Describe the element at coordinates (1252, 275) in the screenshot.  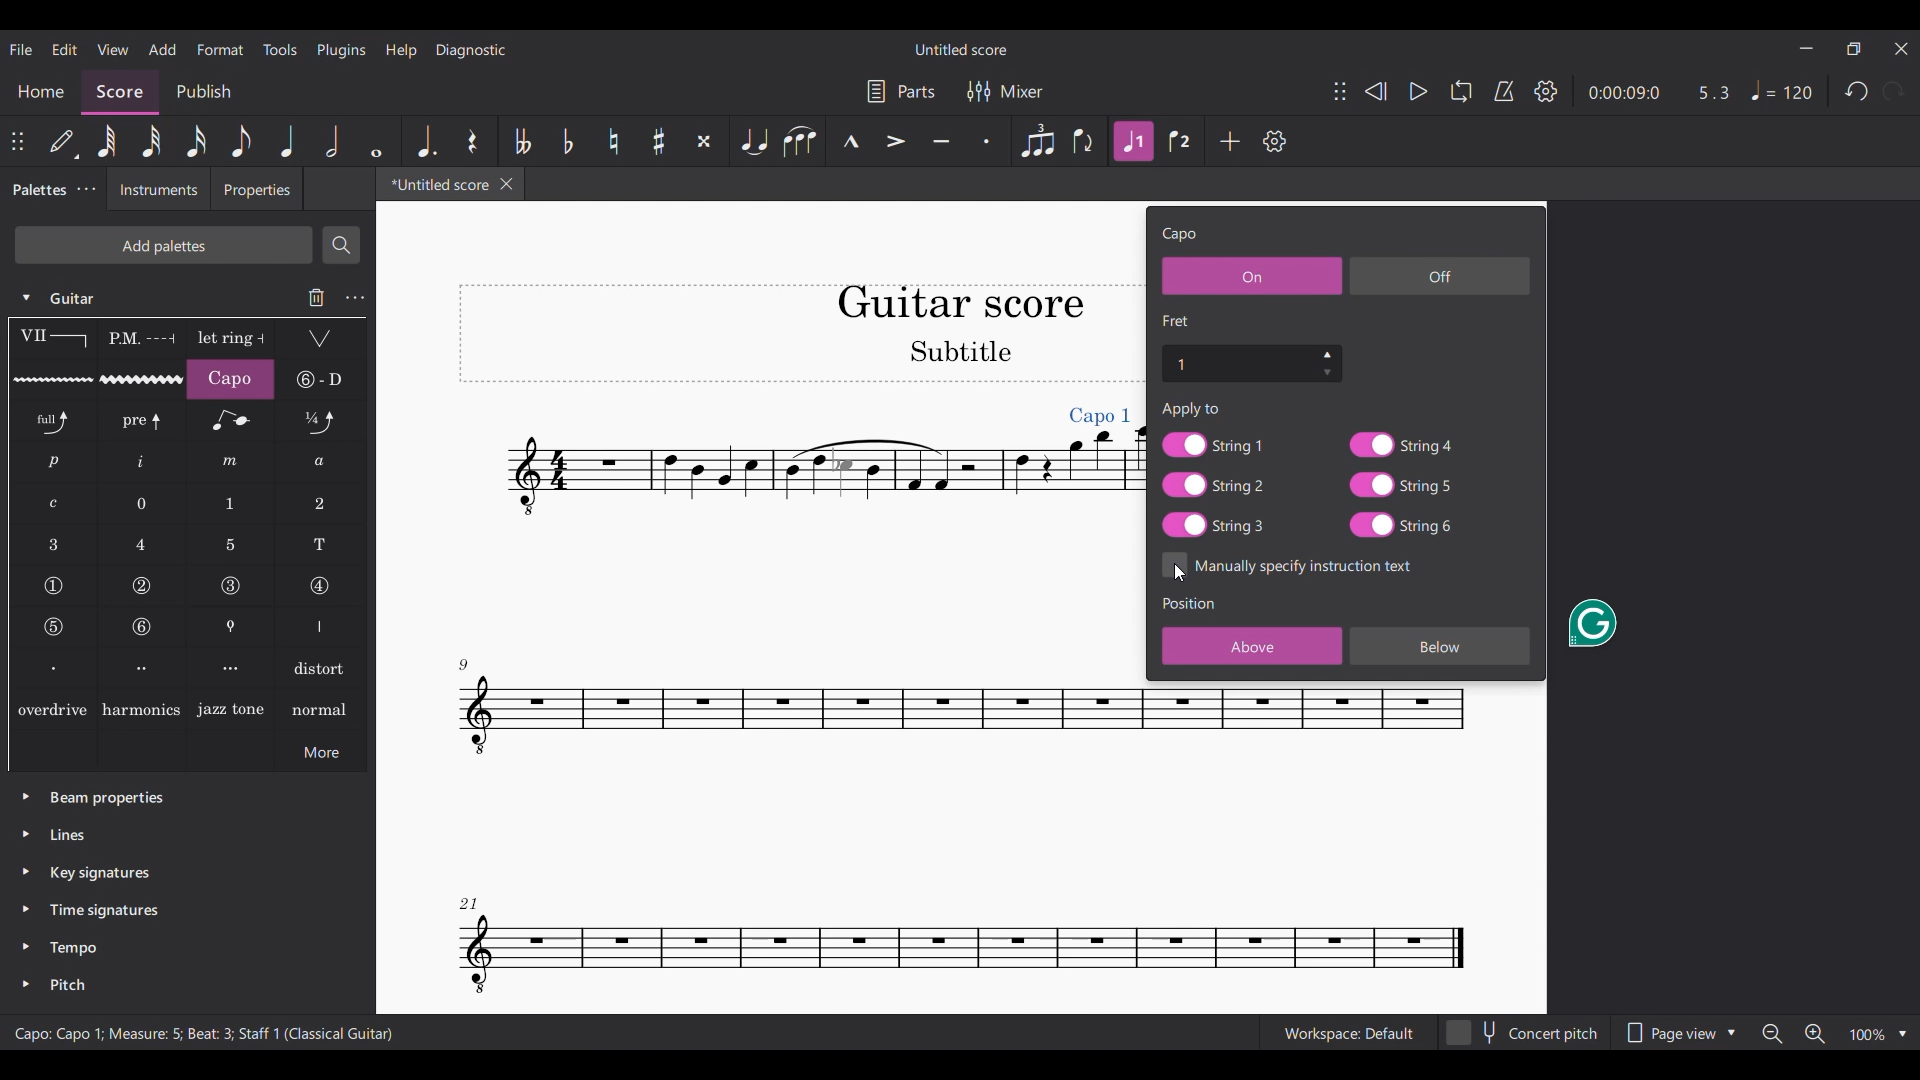
I see `On` at that location.